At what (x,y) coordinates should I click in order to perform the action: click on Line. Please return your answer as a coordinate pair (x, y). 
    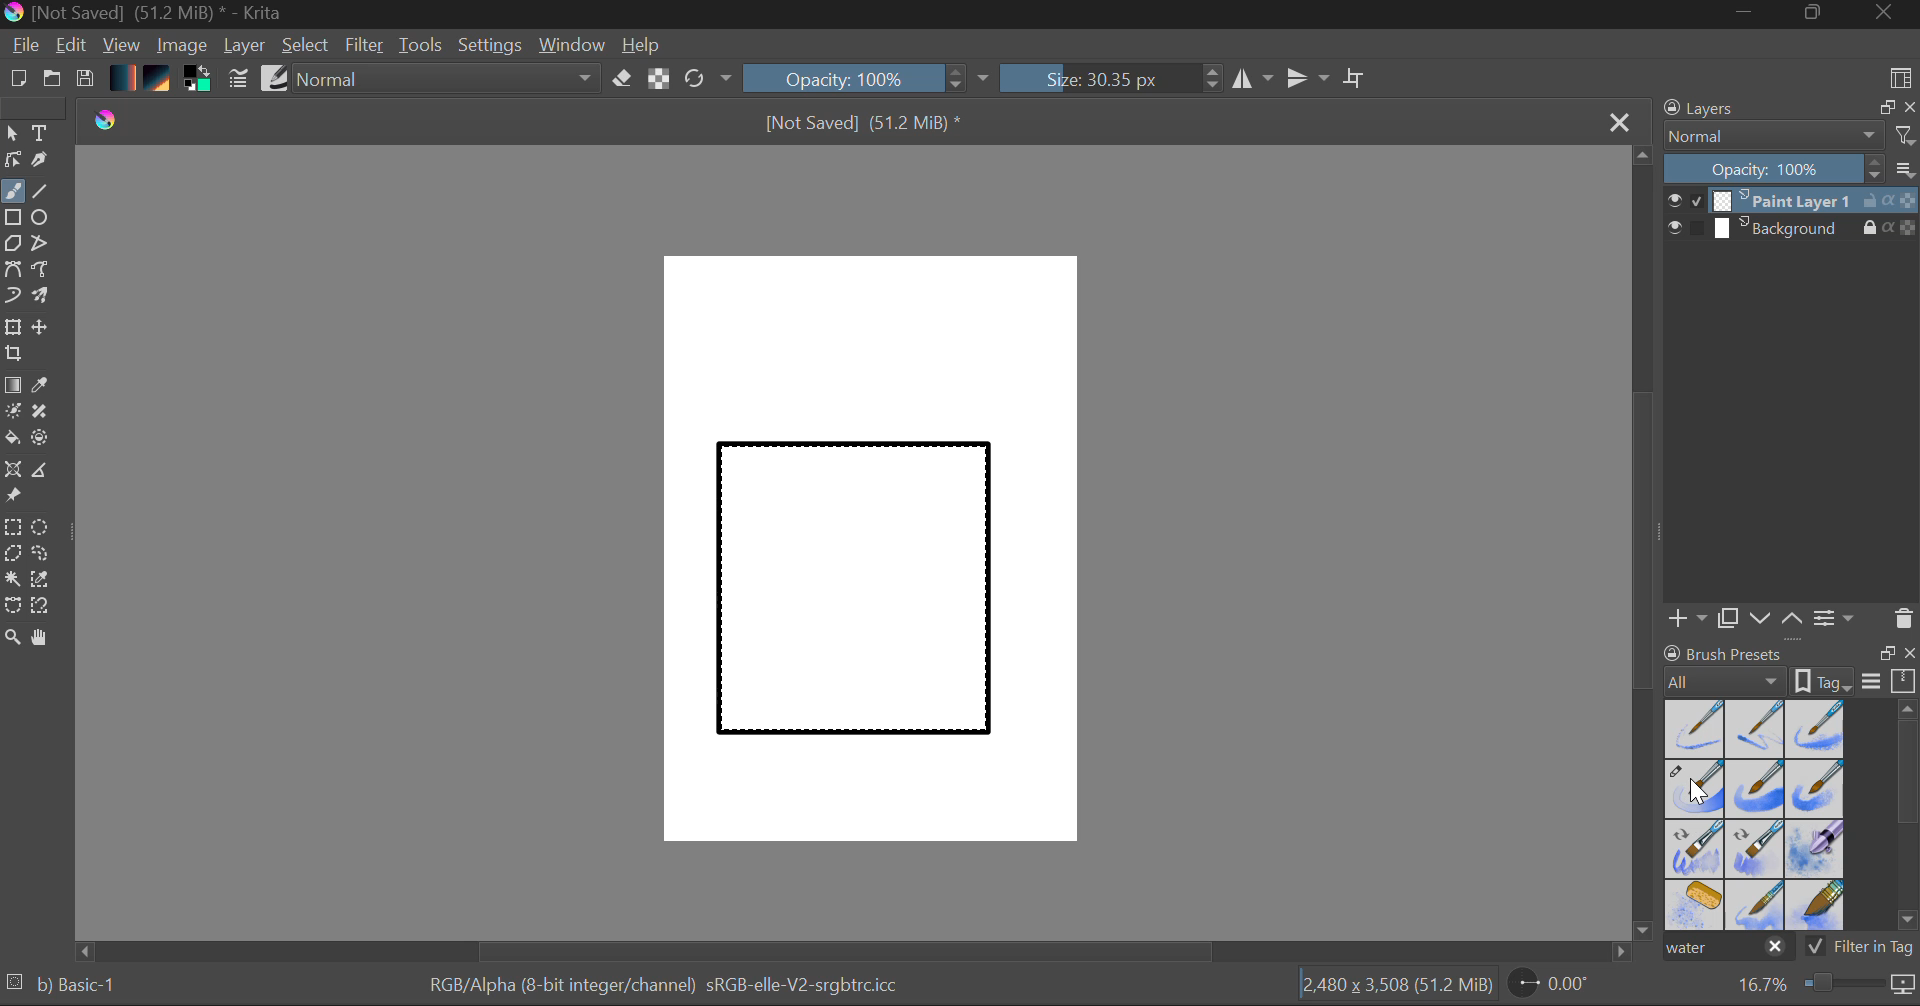
    Looking at the image, I should click on (41, 192).